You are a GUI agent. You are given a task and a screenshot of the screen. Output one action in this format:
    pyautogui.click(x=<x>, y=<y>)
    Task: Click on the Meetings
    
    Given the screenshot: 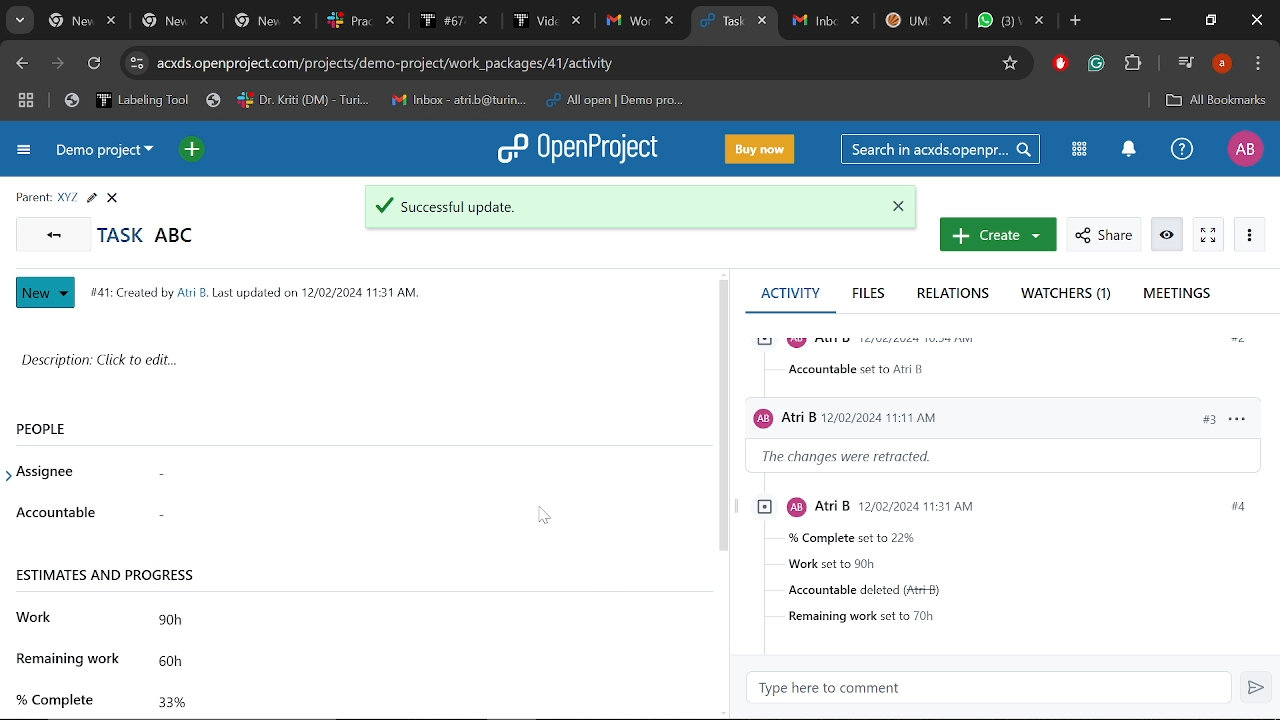 What is the action you would take?
    pyautogui.click(x=1177, y=294)
    